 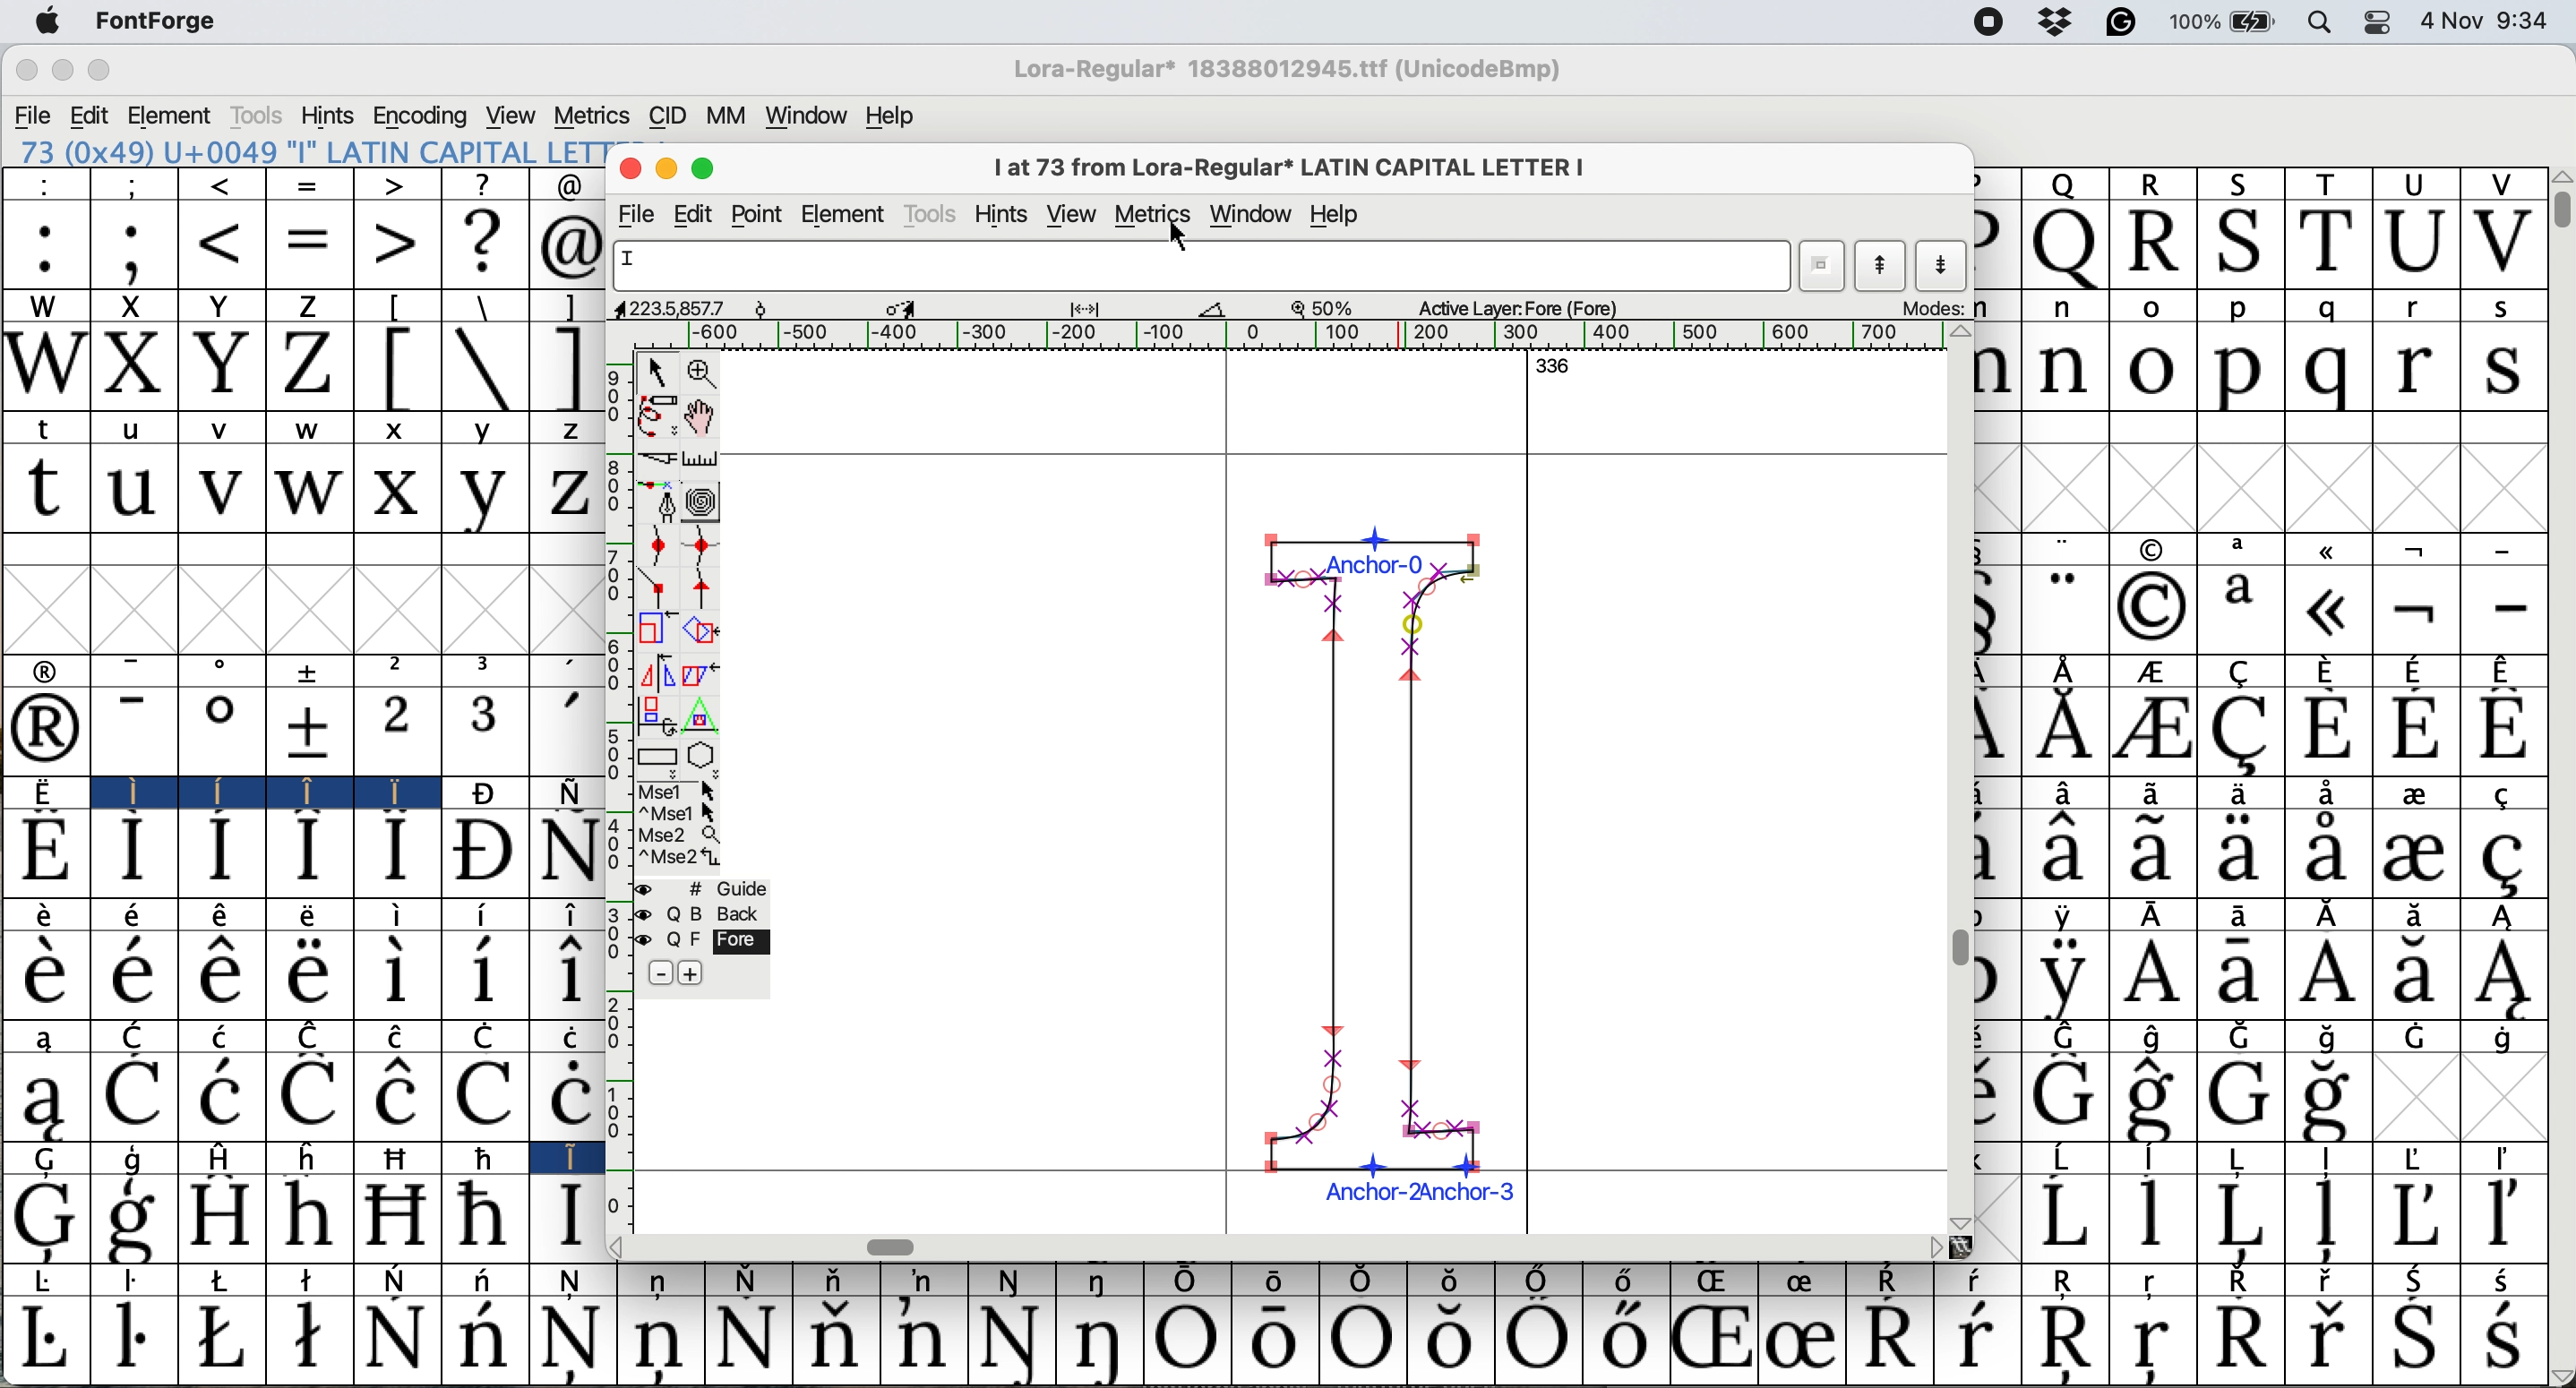 What do you see at coordinates (395, 1097) in the screenshot?
I see `Symbol` at bounding box center [395, 1097].